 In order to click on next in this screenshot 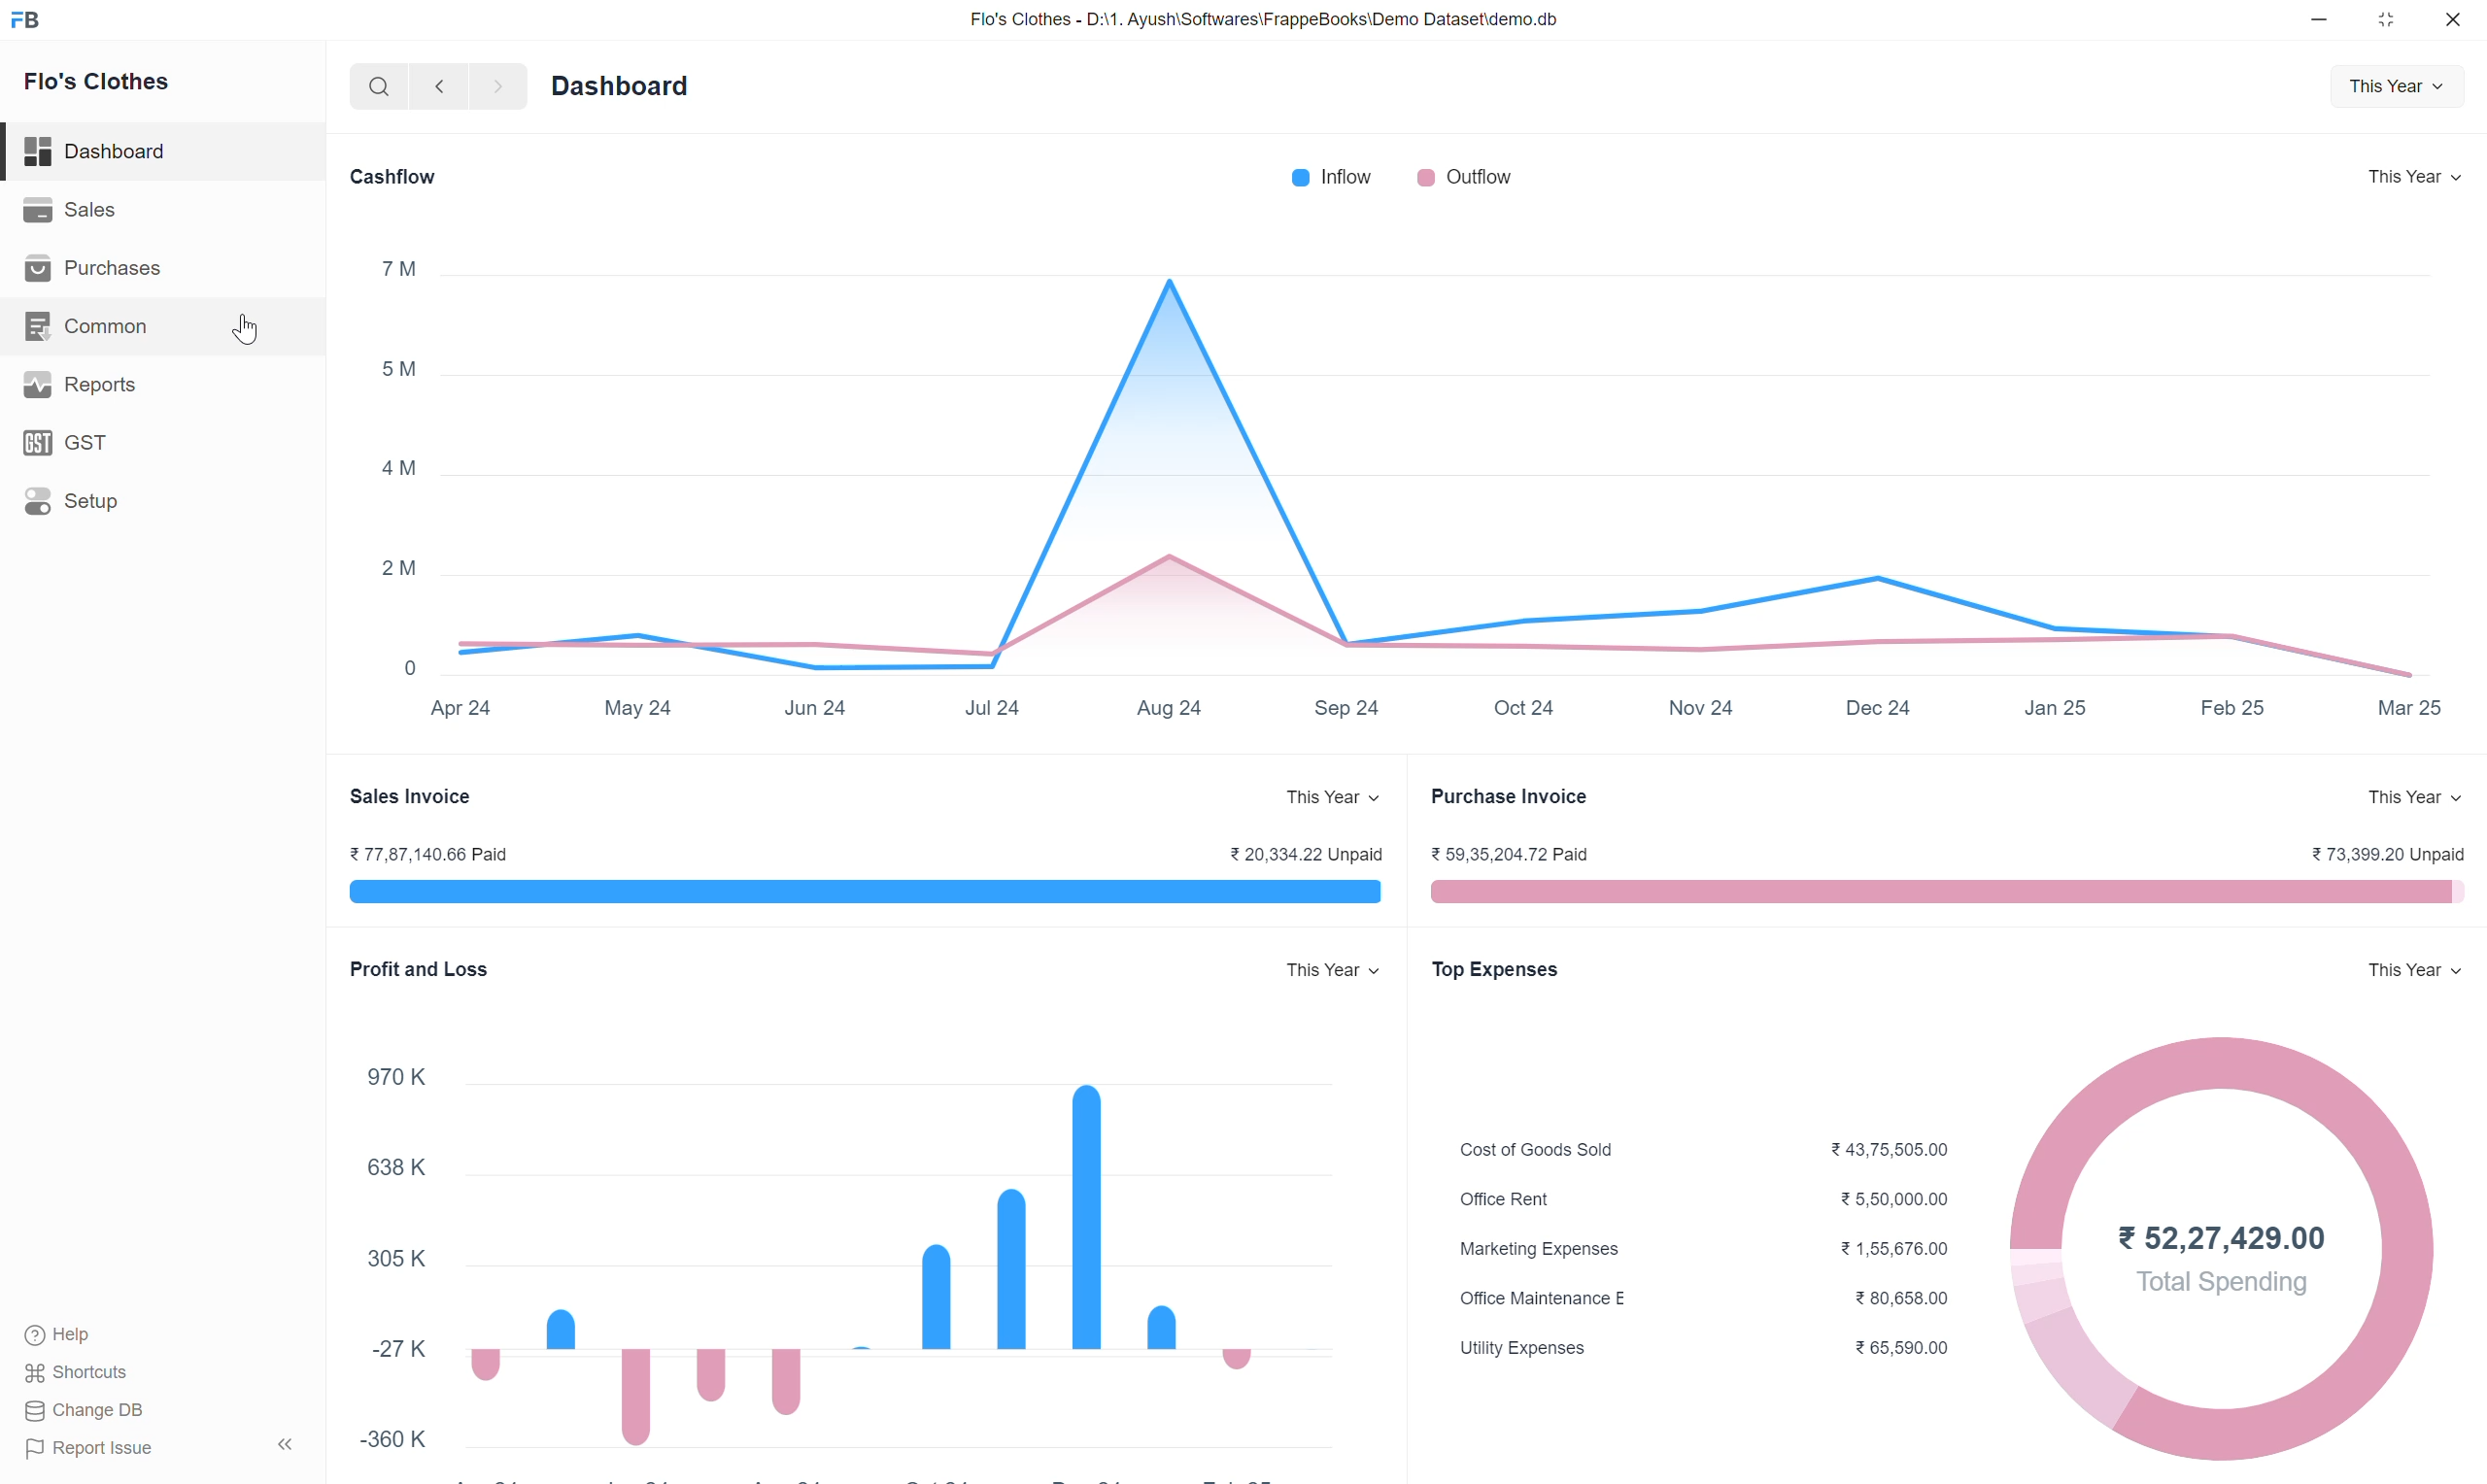, I will do `click(506, 88)`.